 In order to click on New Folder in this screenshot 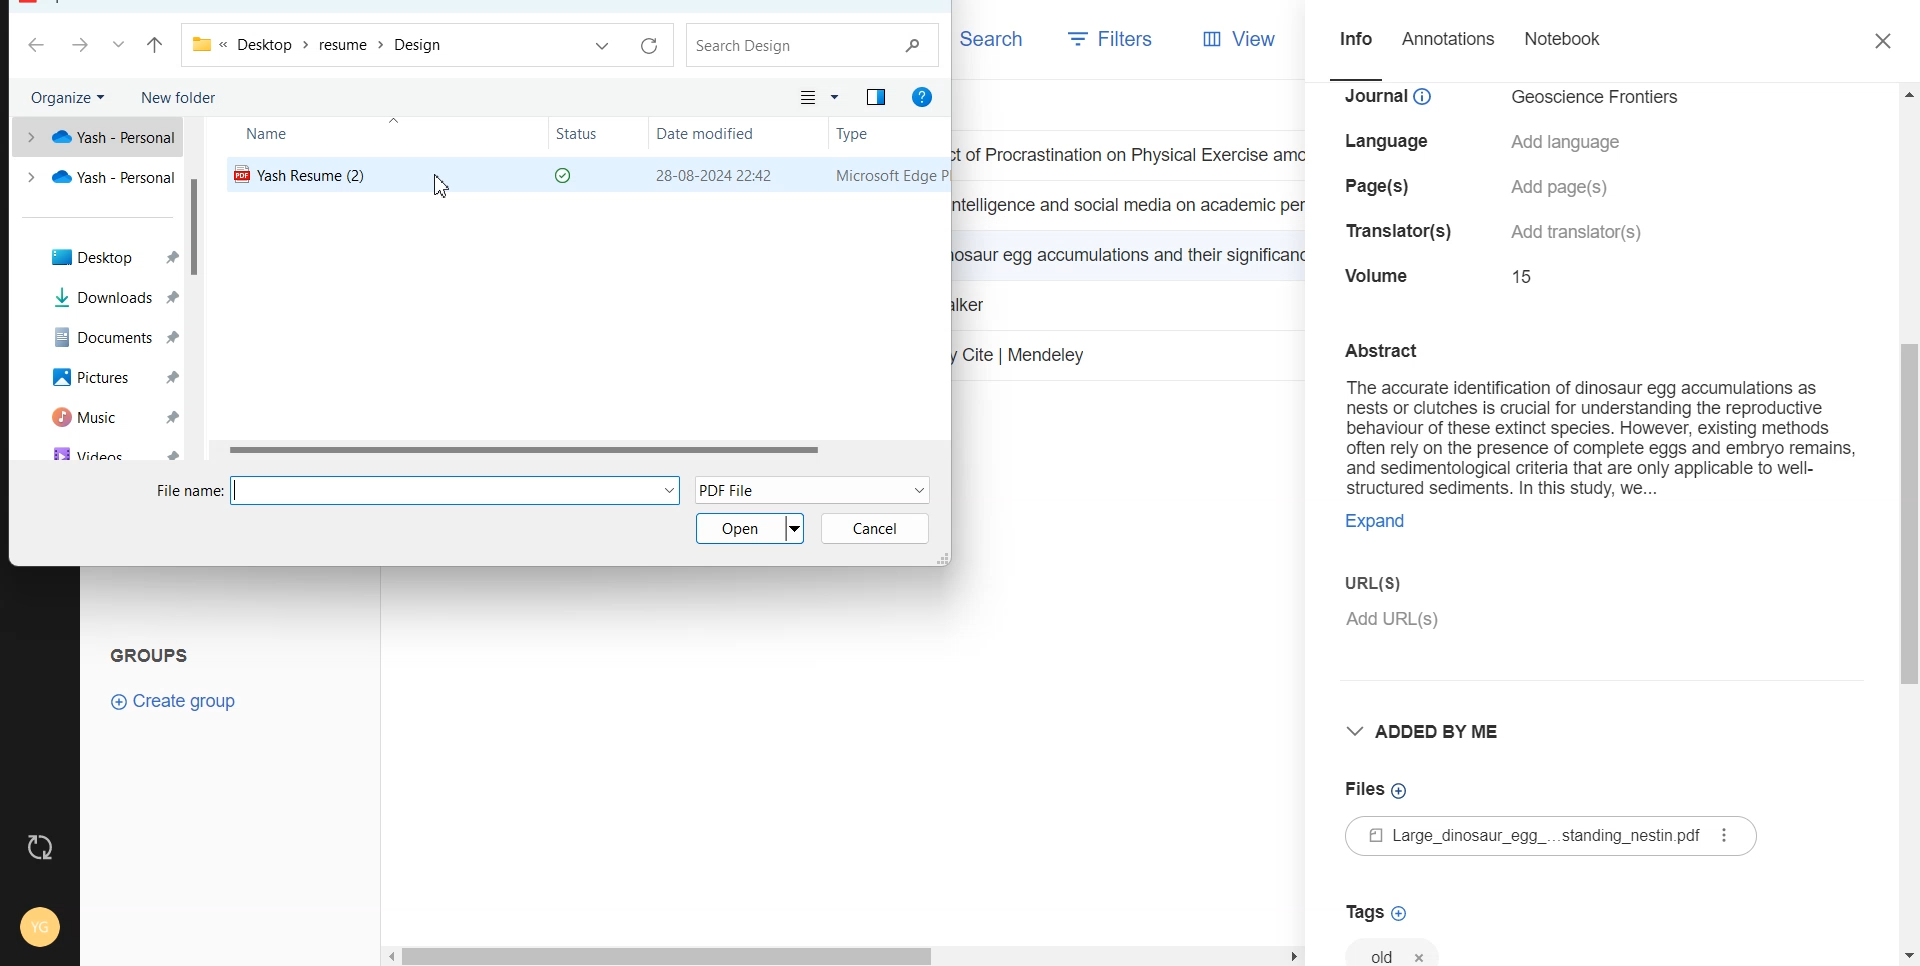, I will do `click(179, 96)`.